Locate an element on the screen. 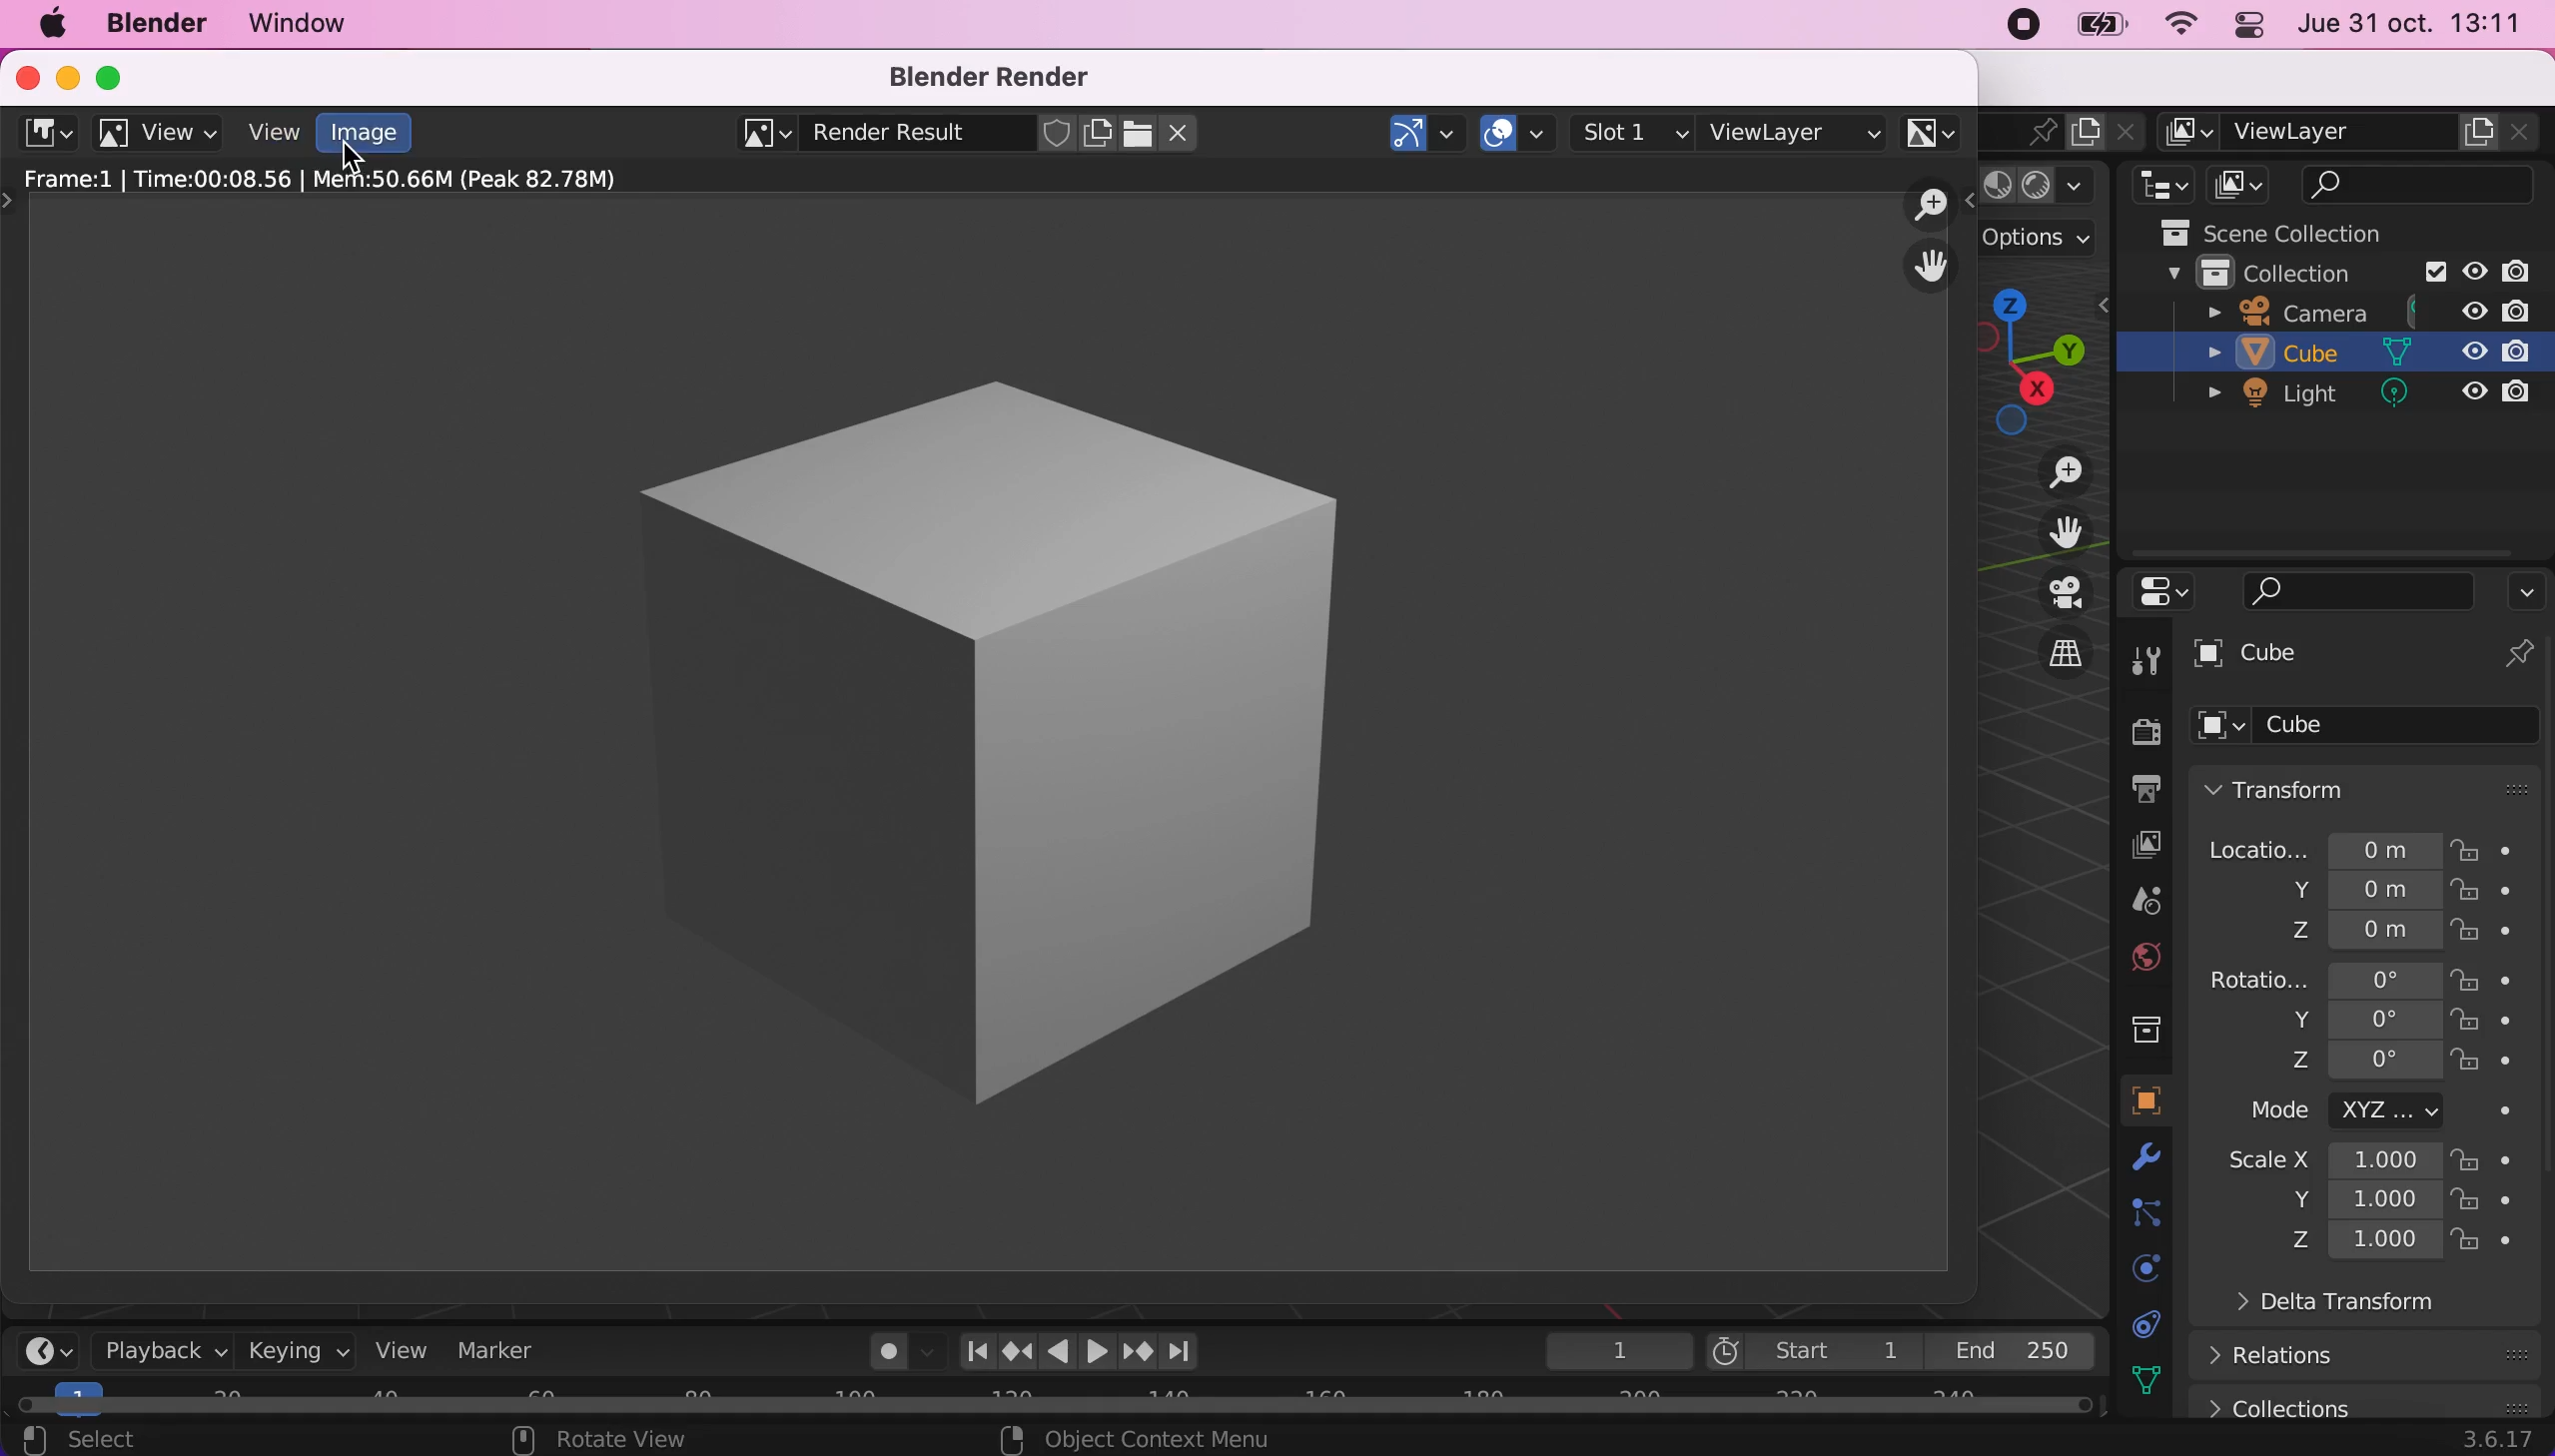 The image size is (2555, 1456). tool is located at coordinates (2146, 661).